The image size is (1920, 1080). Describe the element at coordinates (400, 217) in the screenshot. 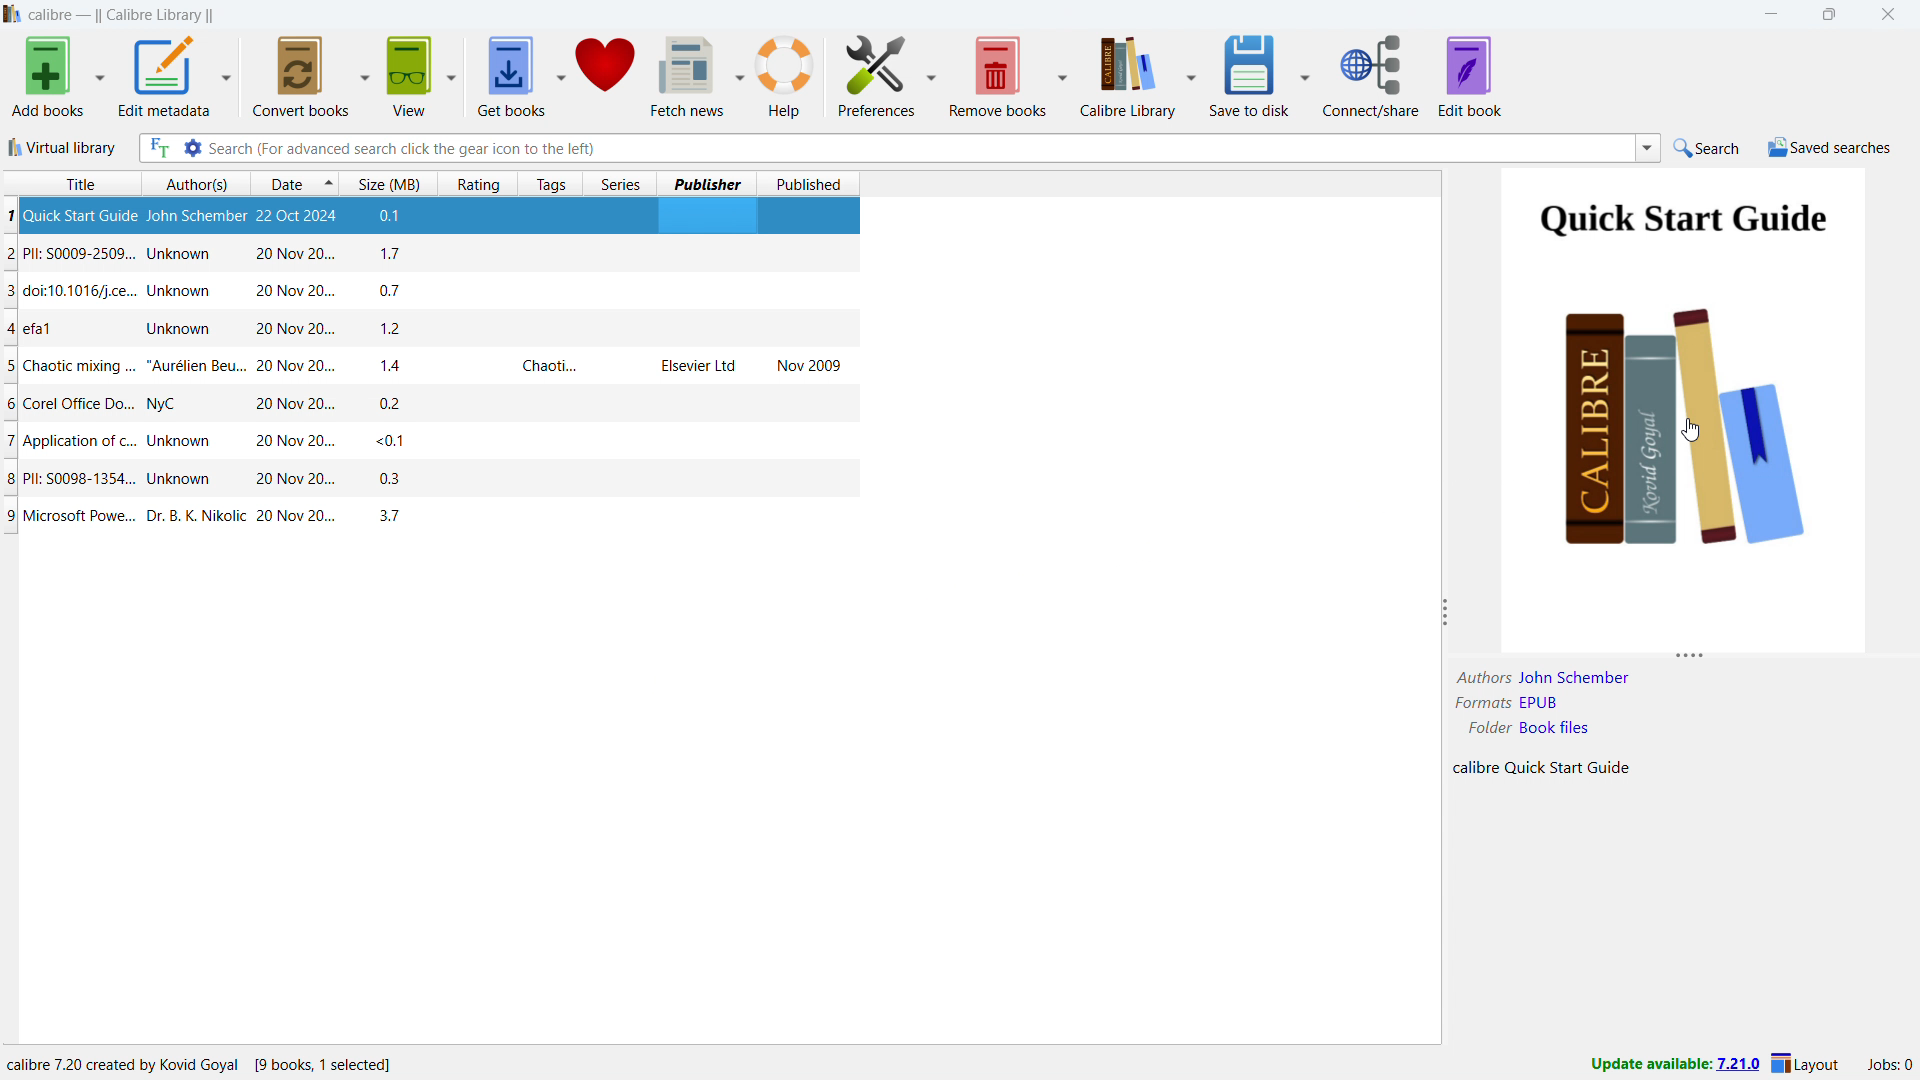

I see `0.1` at that location.